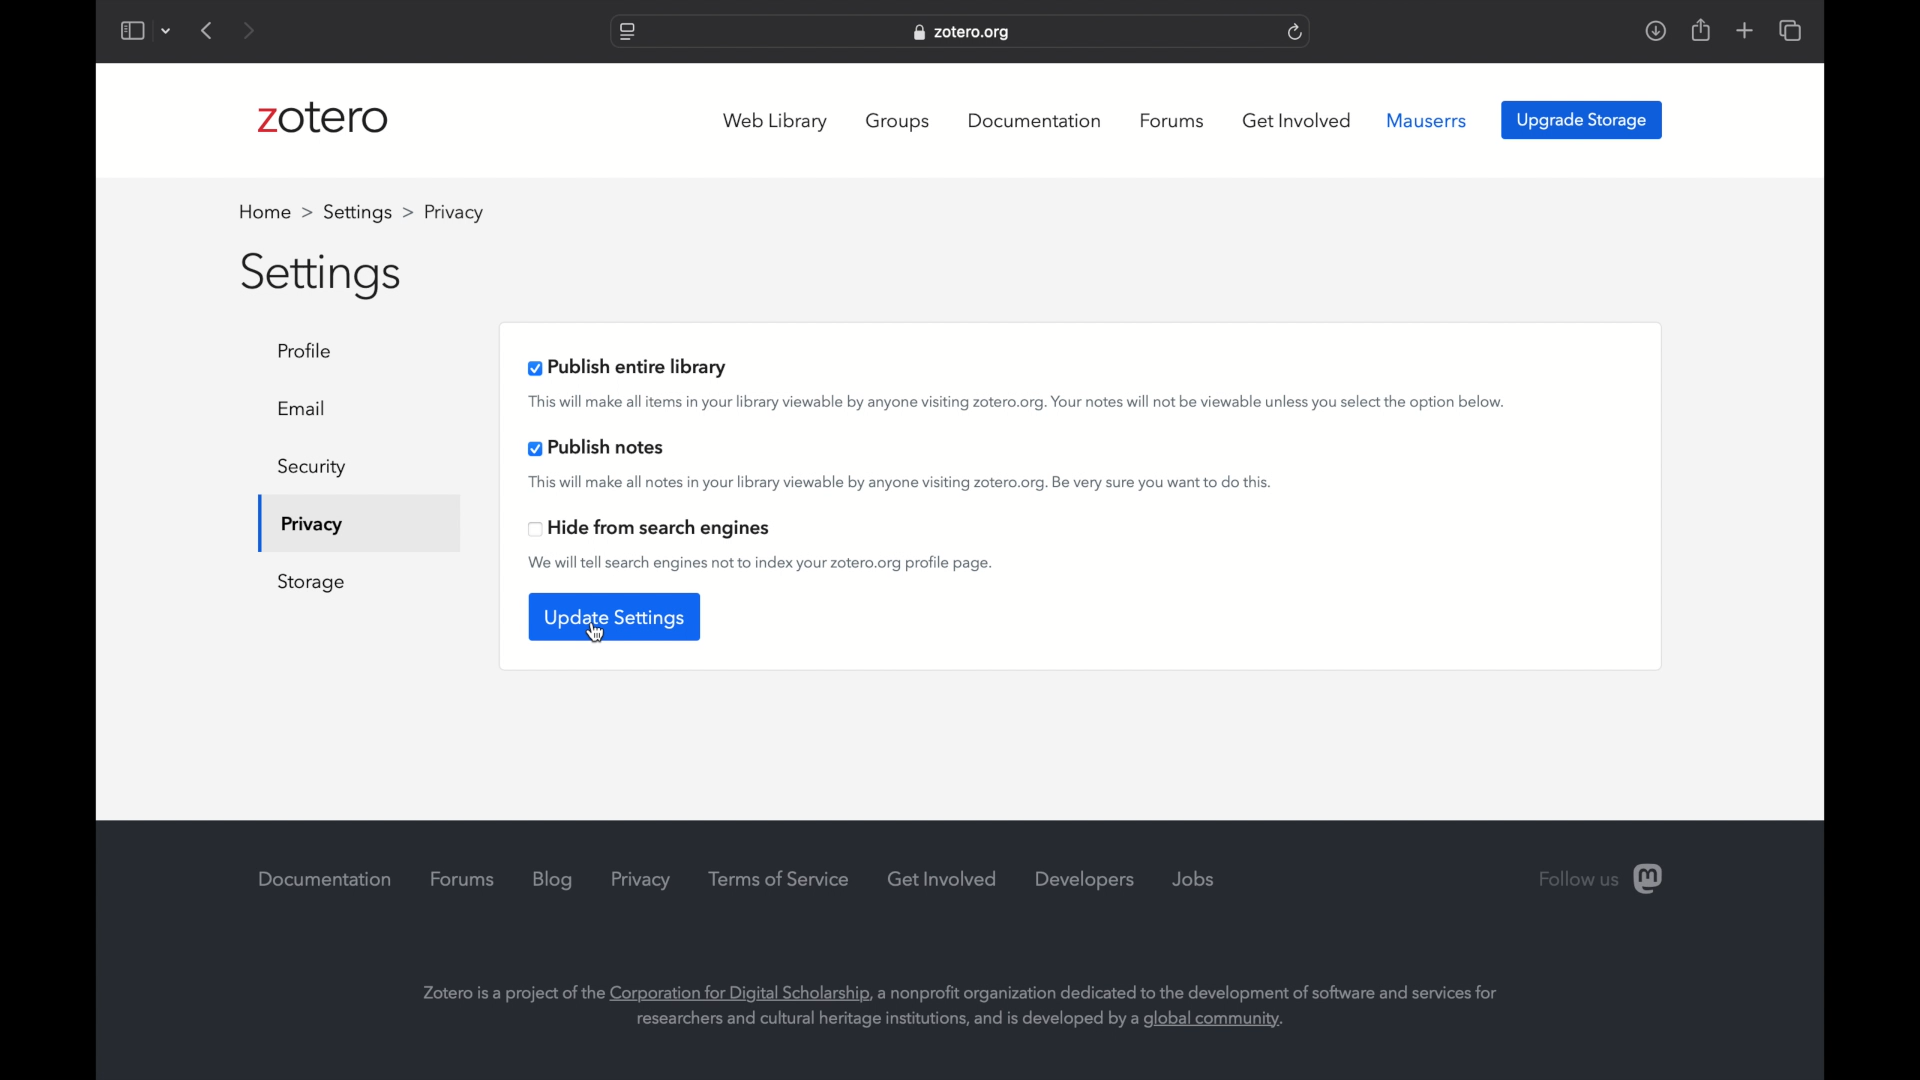  What do you see at coordinates (964, 32) in the screenshot?
I see `web address` at bounding box center [964, 32].